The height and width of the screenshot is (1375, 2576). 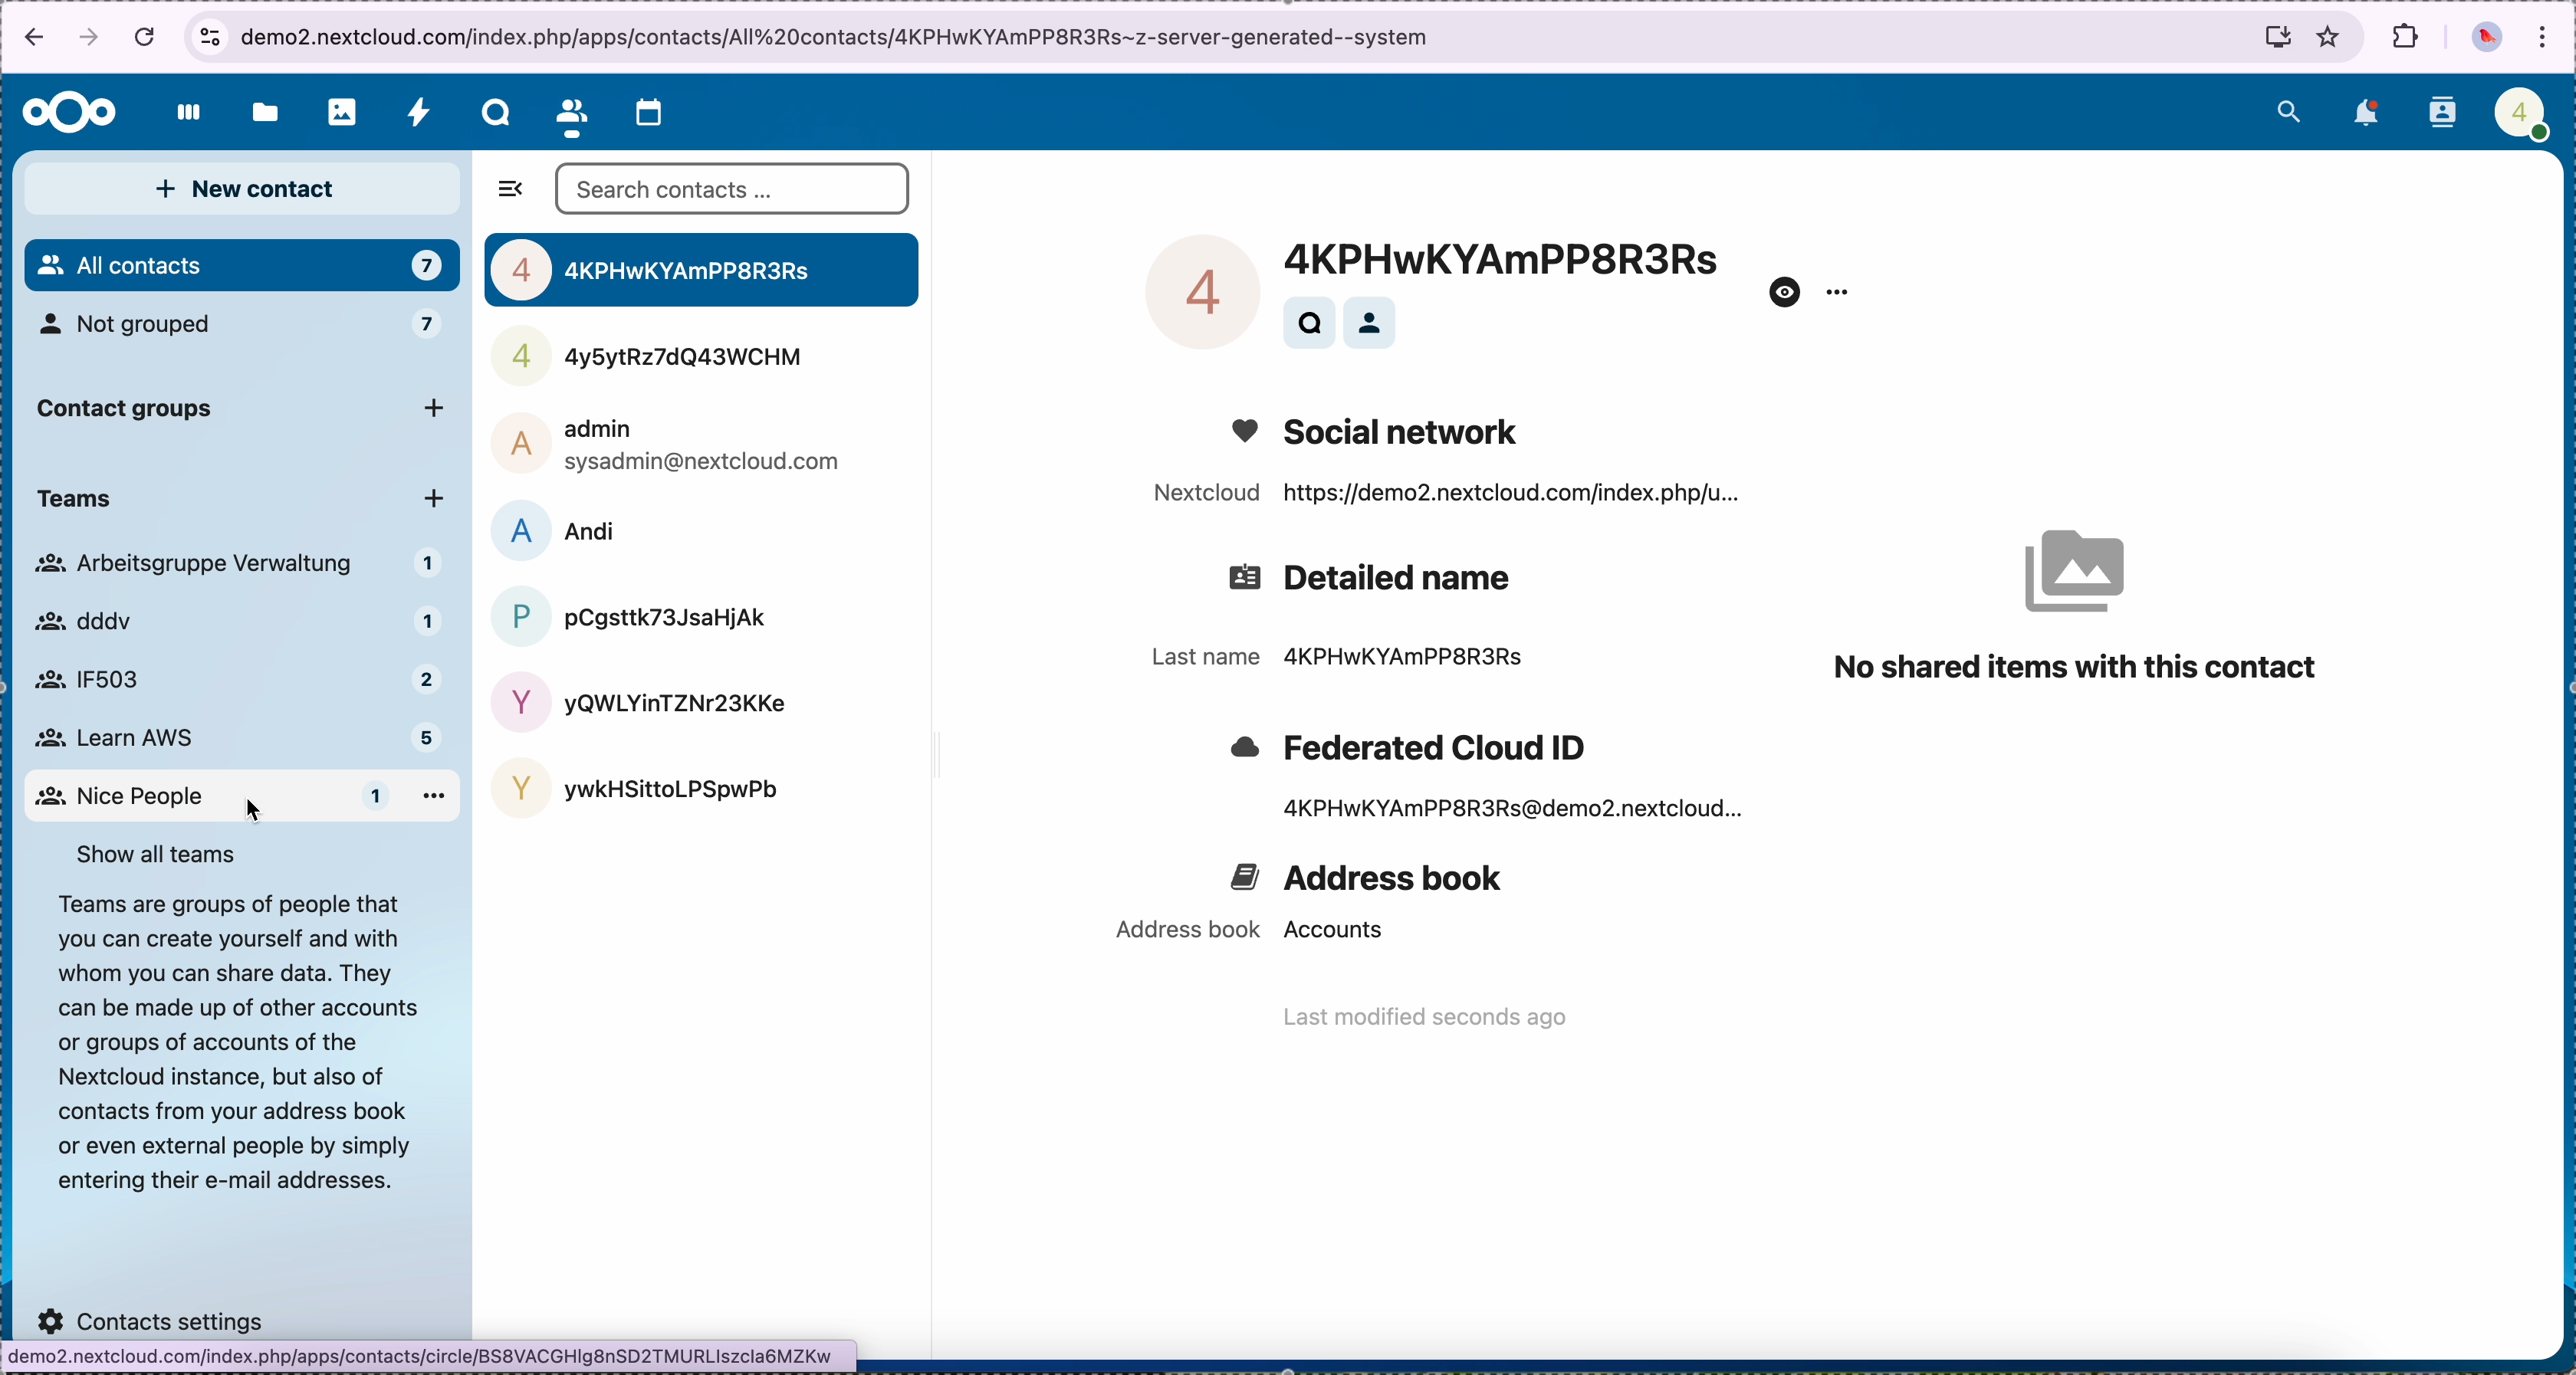 I want to click on contacts, so click(x=2441, y=113).